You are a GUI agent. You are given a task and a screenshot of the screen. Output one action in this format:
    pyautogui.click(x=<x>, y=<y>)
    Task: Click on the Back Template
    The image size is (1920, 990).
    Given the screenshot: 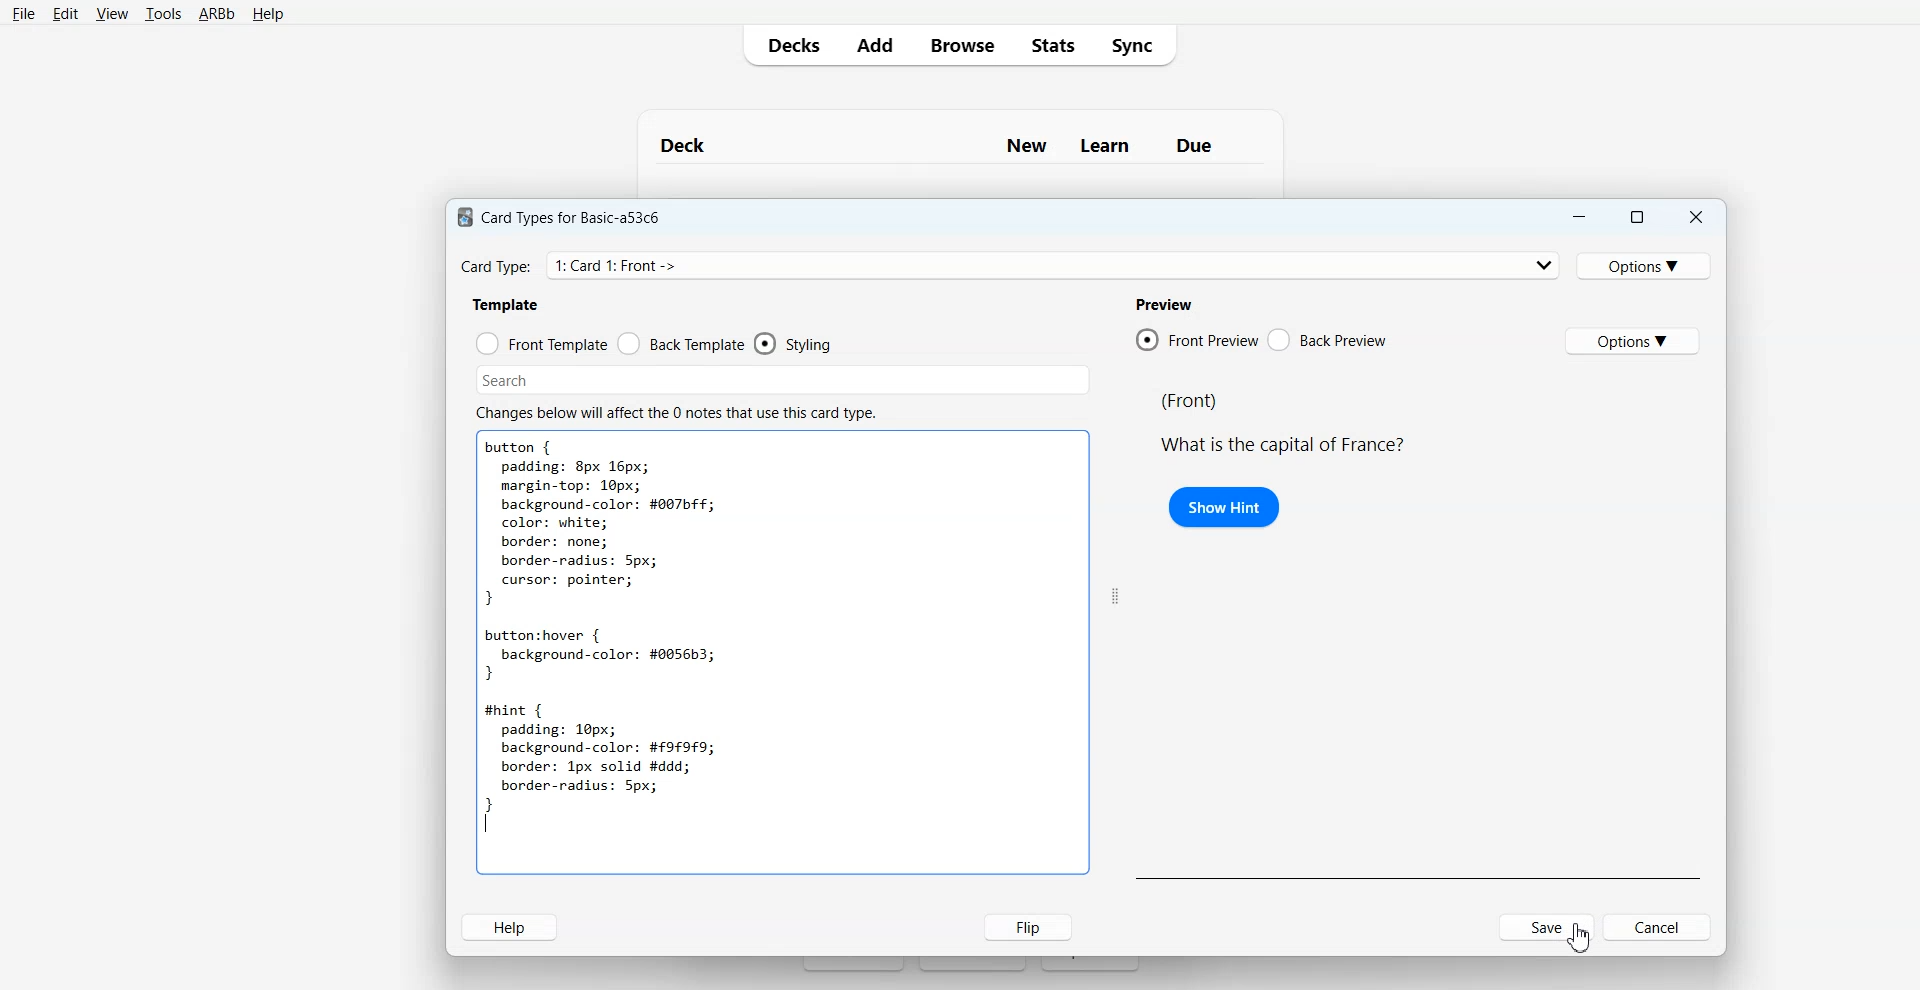 What is the action you would take?
    pyautogui.click(x=681, y=344)
    